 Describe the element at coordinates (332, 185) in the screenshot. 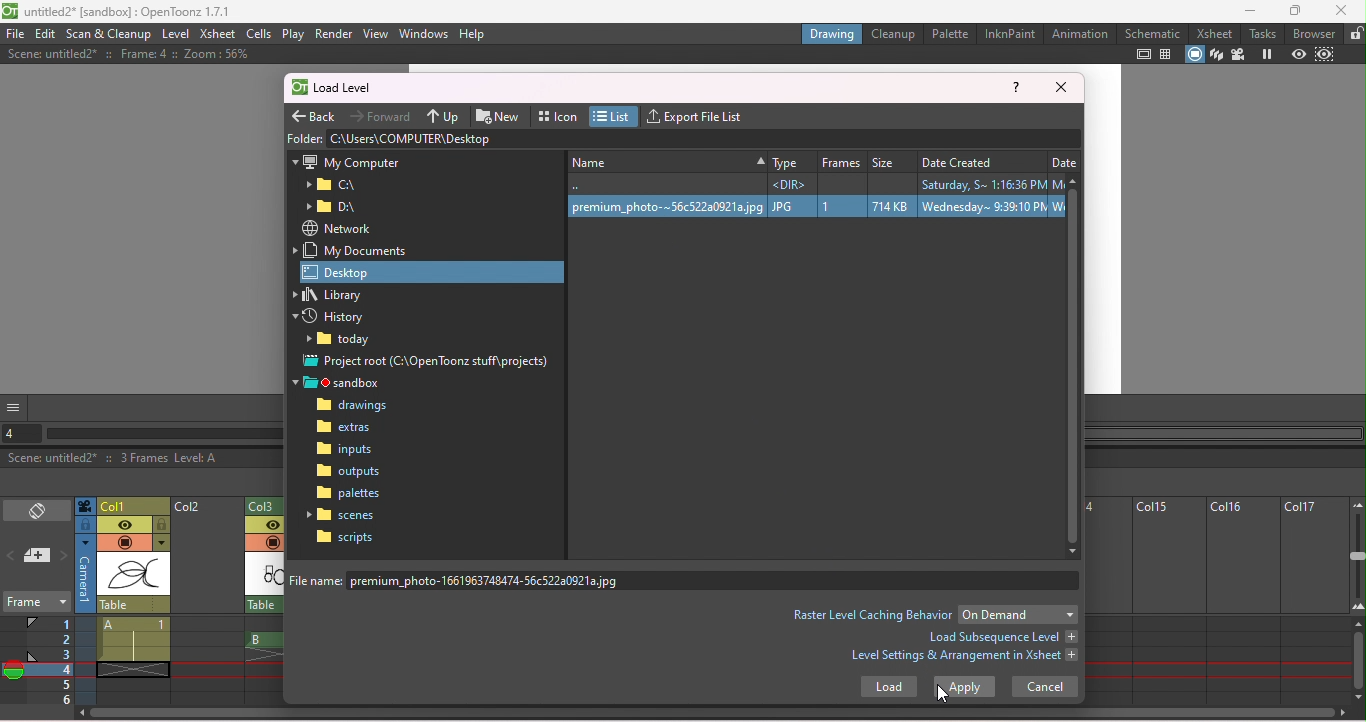

I see `Folder` at that location.